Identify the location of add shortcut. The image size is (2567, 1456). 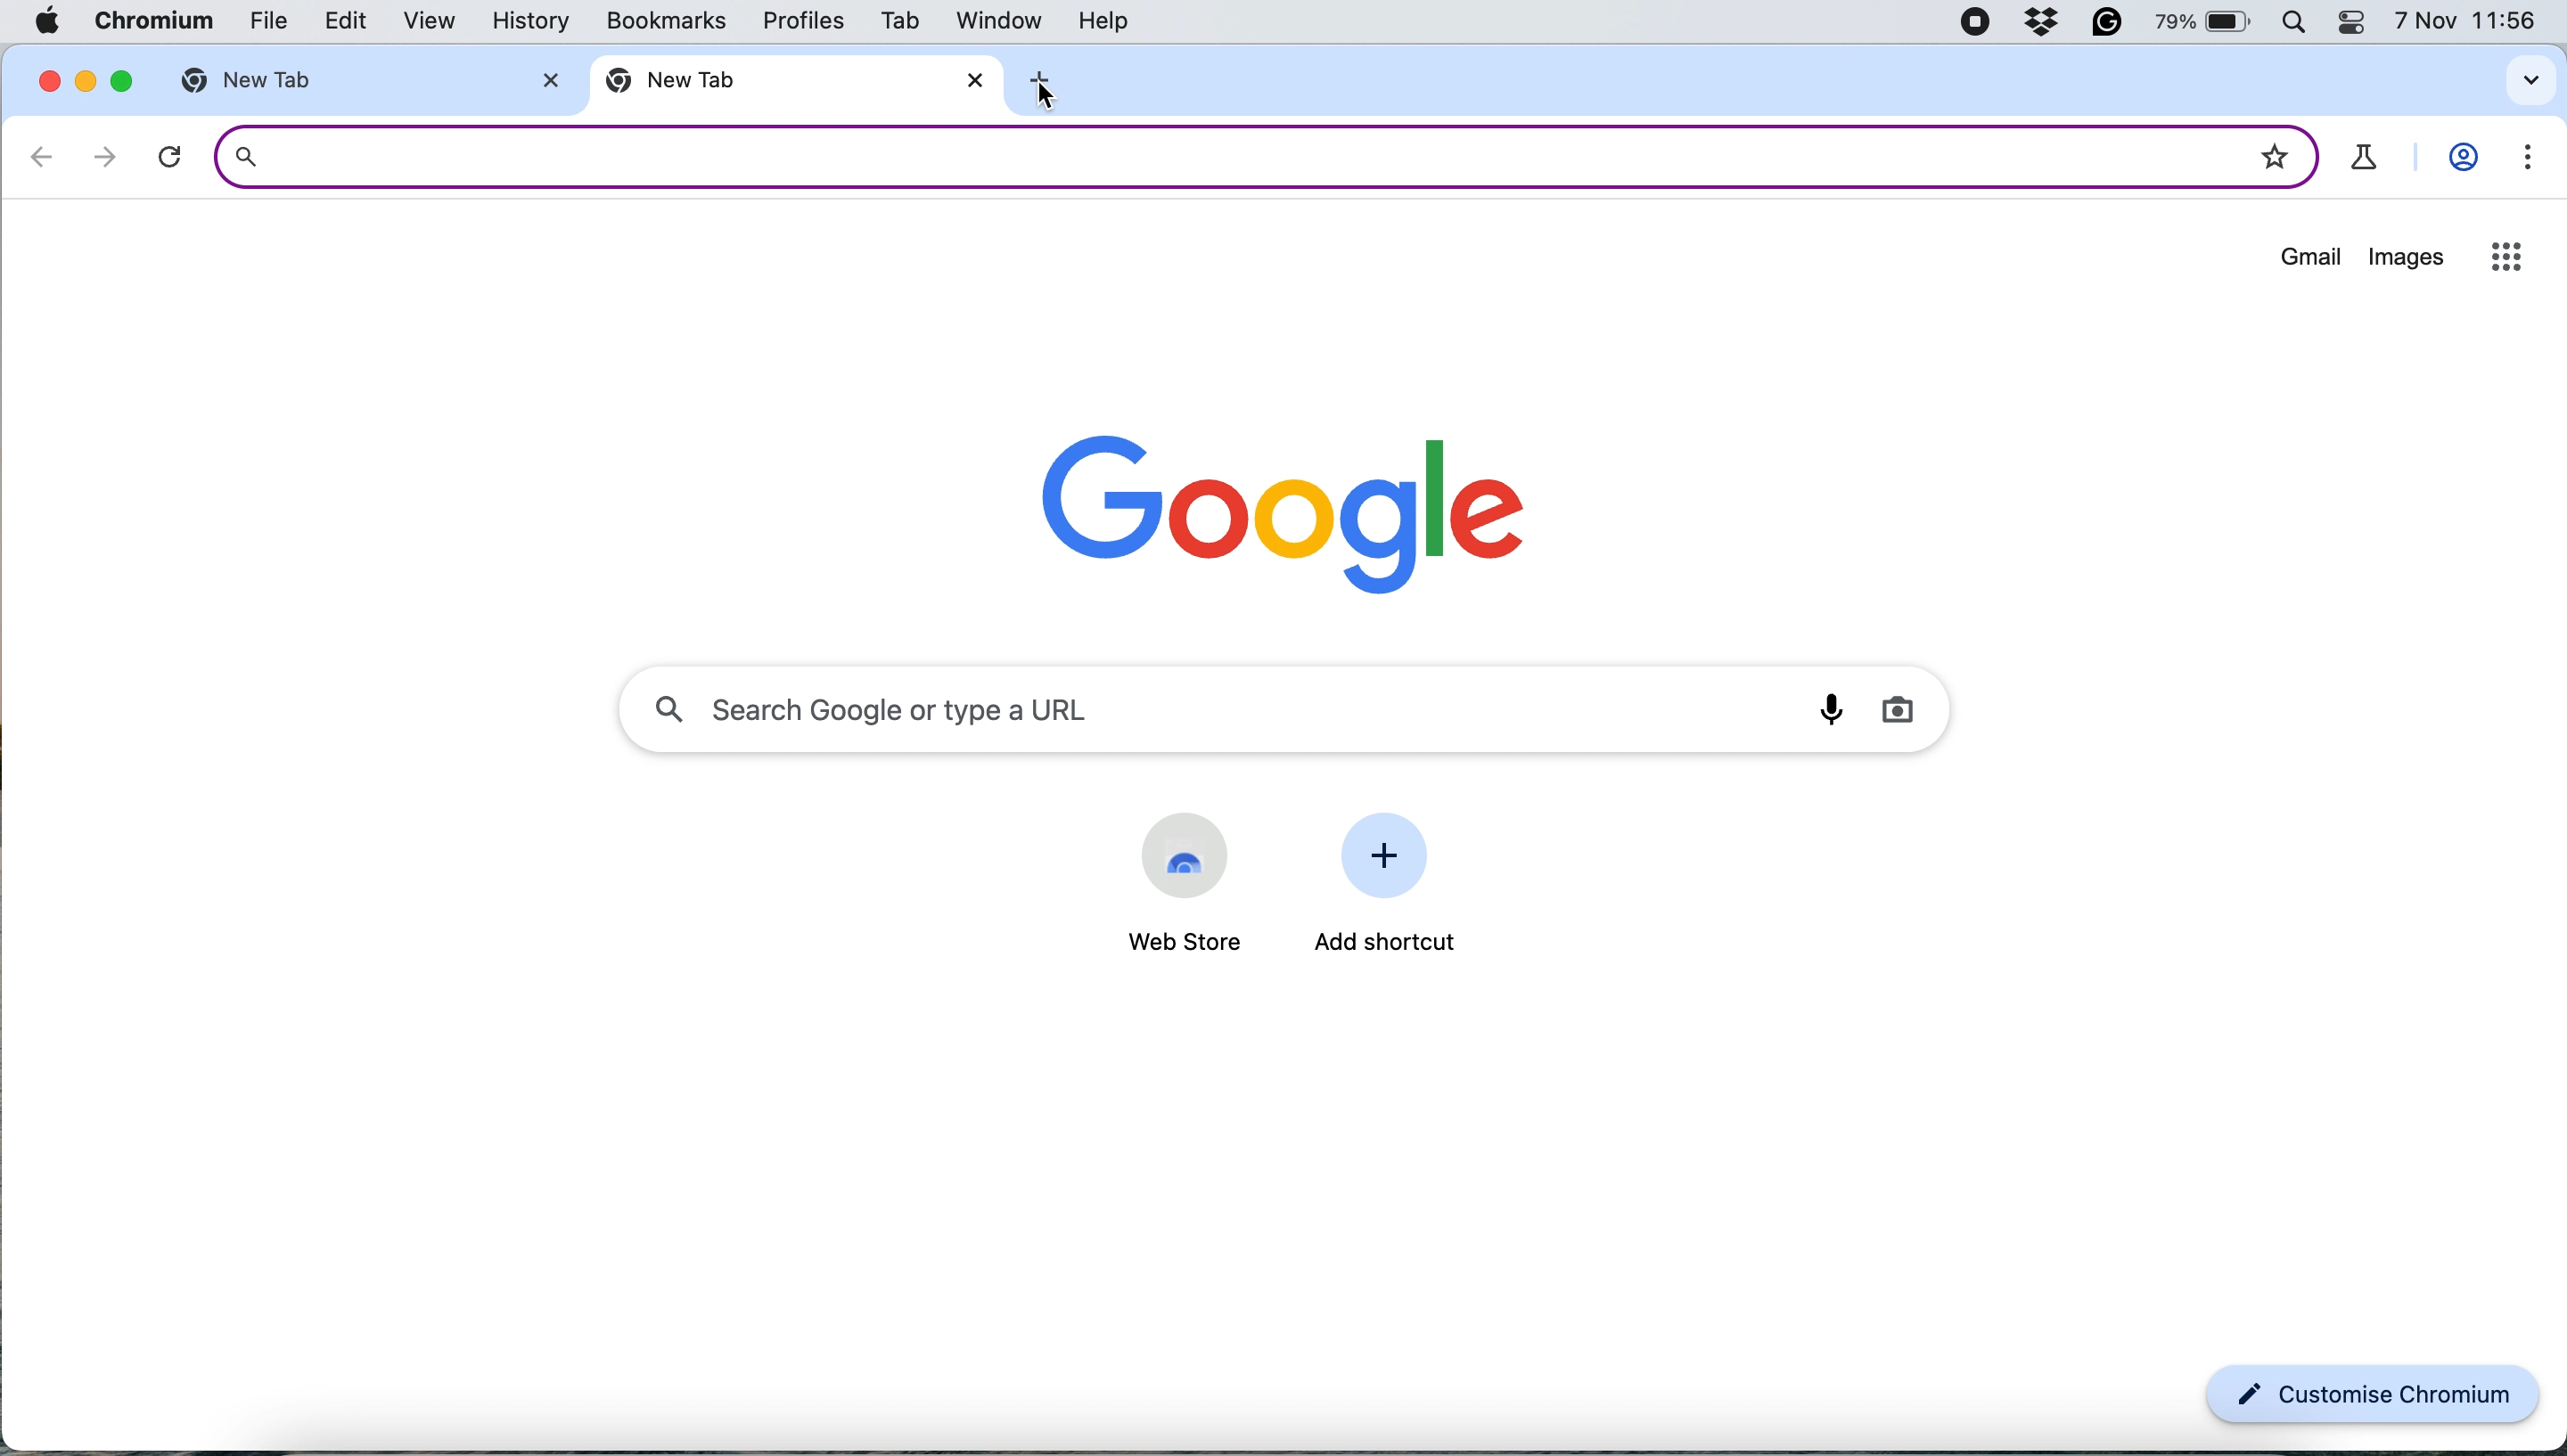
(1390, 944).